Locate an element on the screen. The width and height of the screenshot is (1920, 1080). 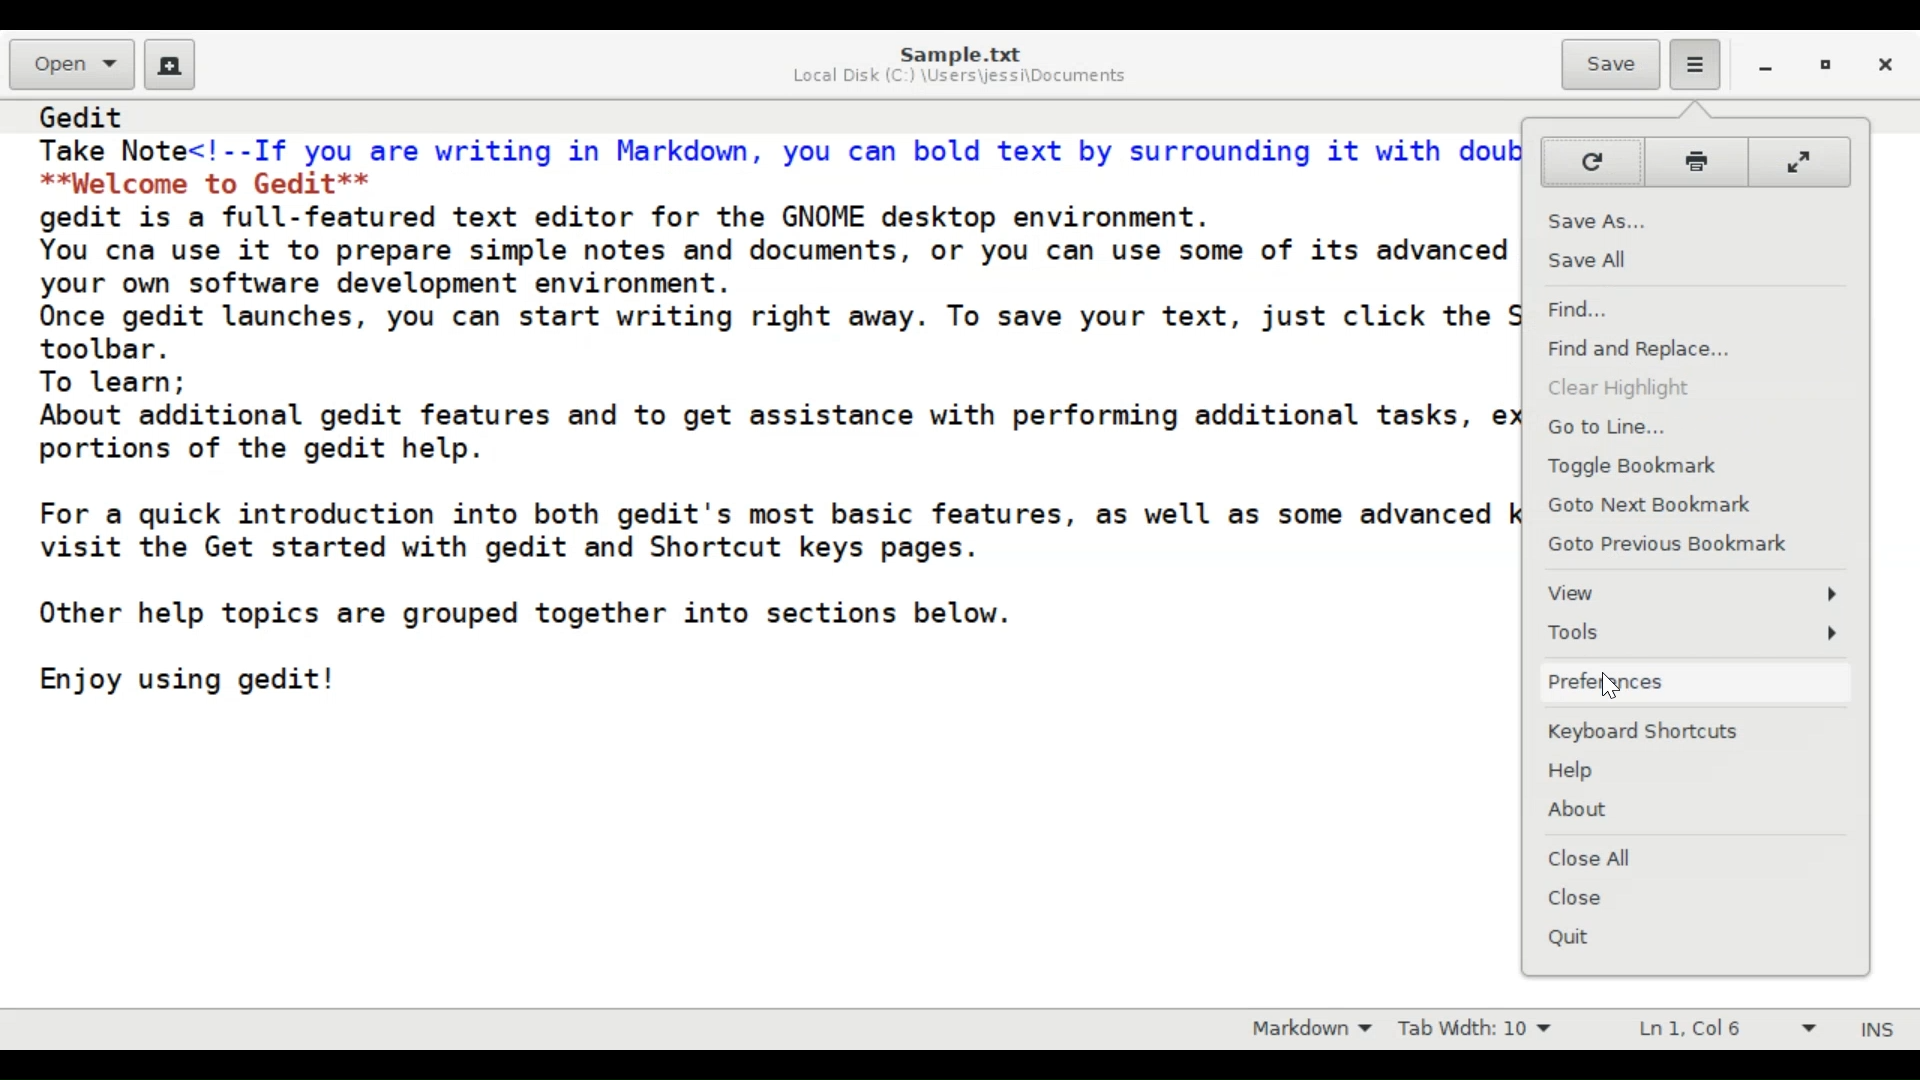
Save All is located at coordinates (1696, 260).